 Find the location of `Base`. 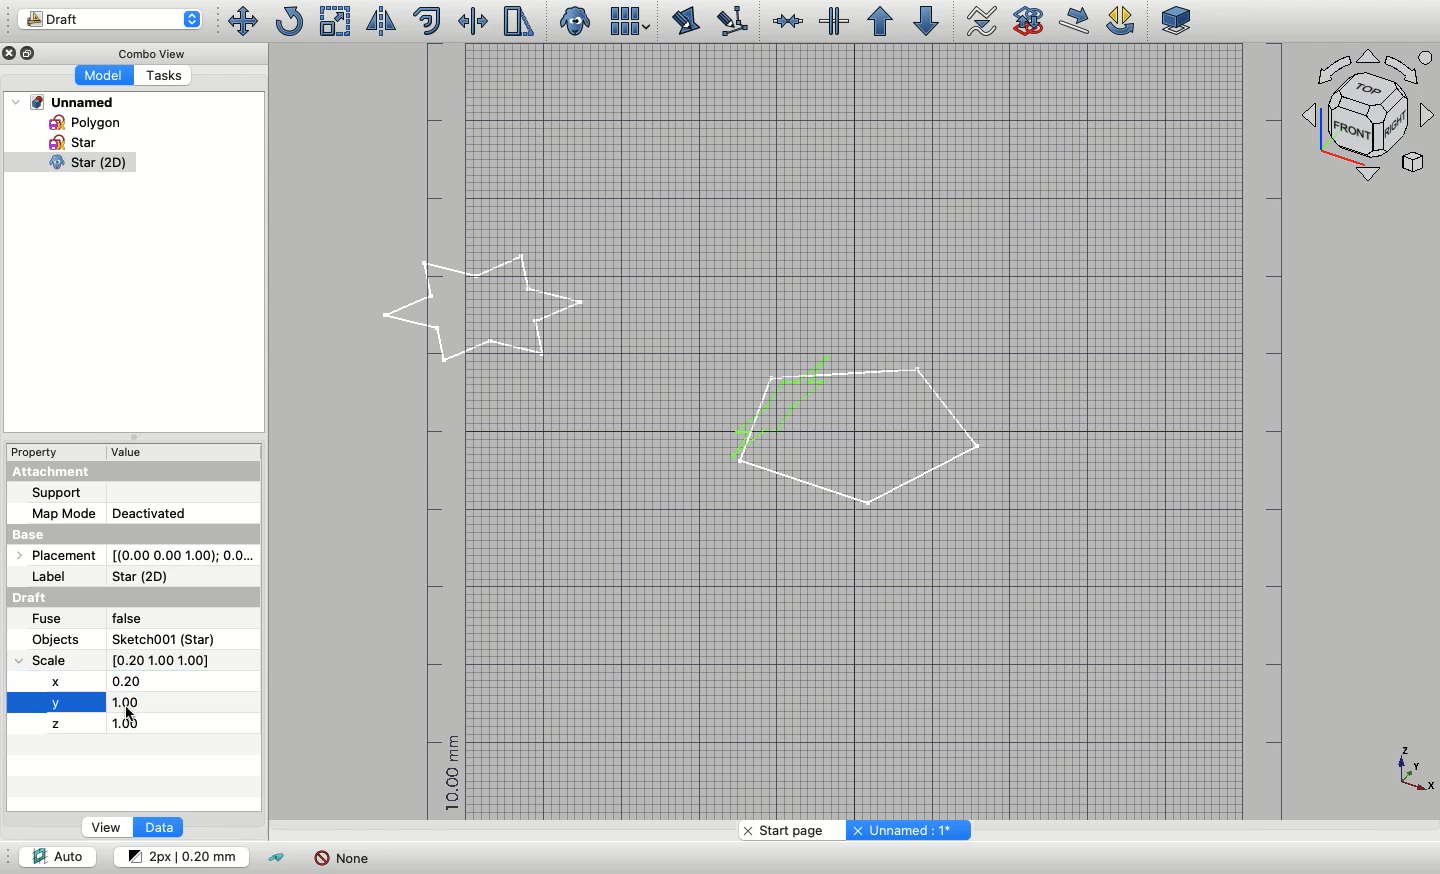

Base is located at coordinates (133, 534).